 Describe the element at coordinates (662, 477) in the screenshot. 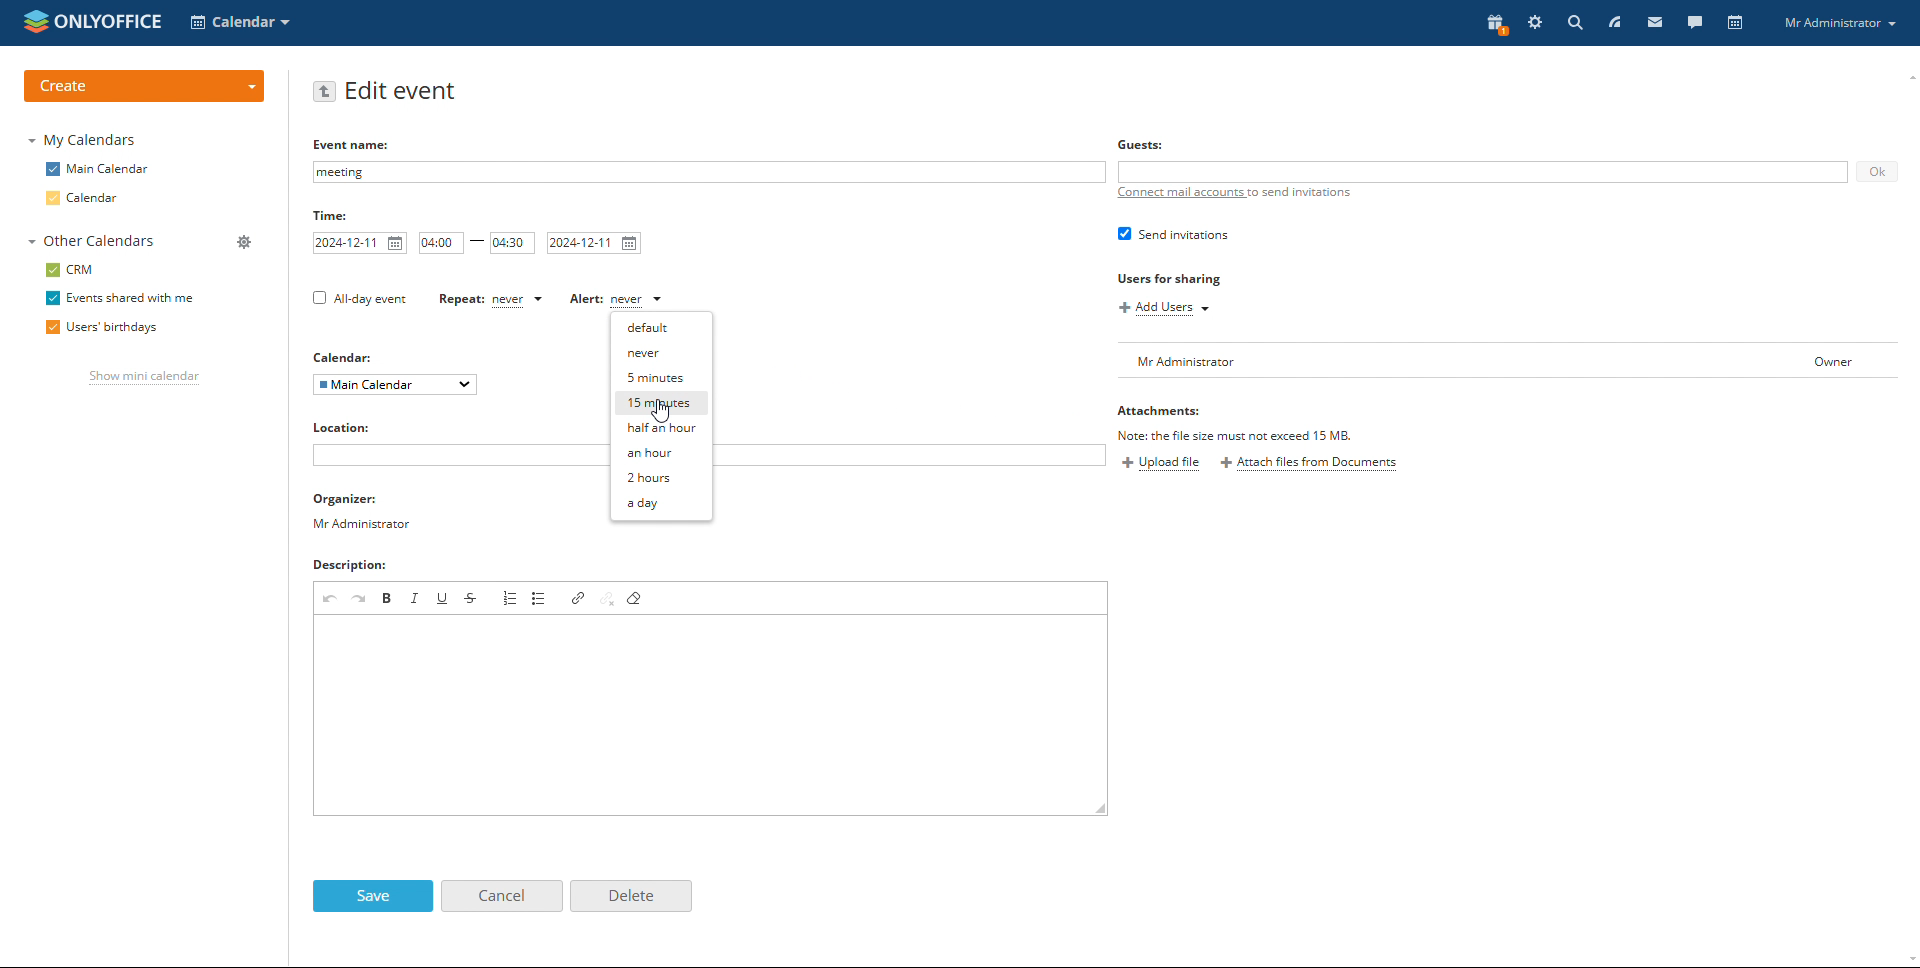

I see `2 hours` at that location.